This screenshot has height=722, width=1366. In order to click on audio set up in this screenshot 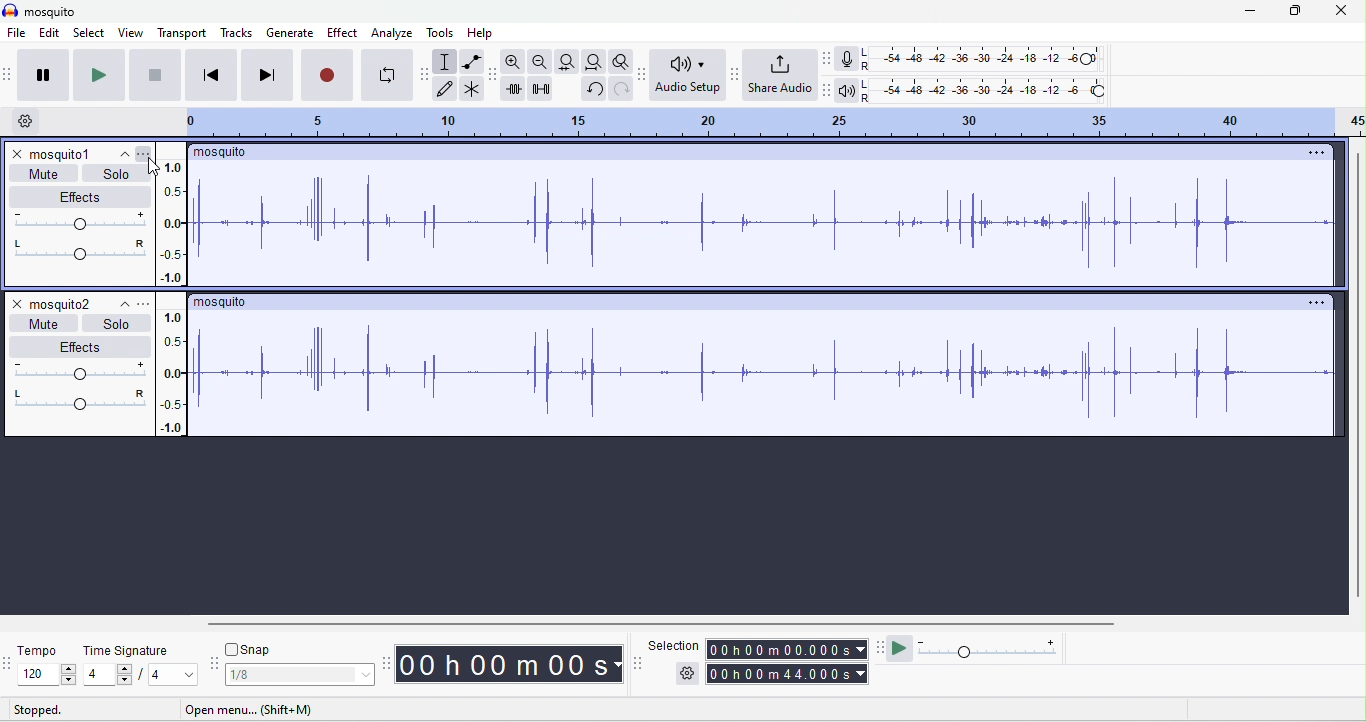, I will do `click(685, 74)`.